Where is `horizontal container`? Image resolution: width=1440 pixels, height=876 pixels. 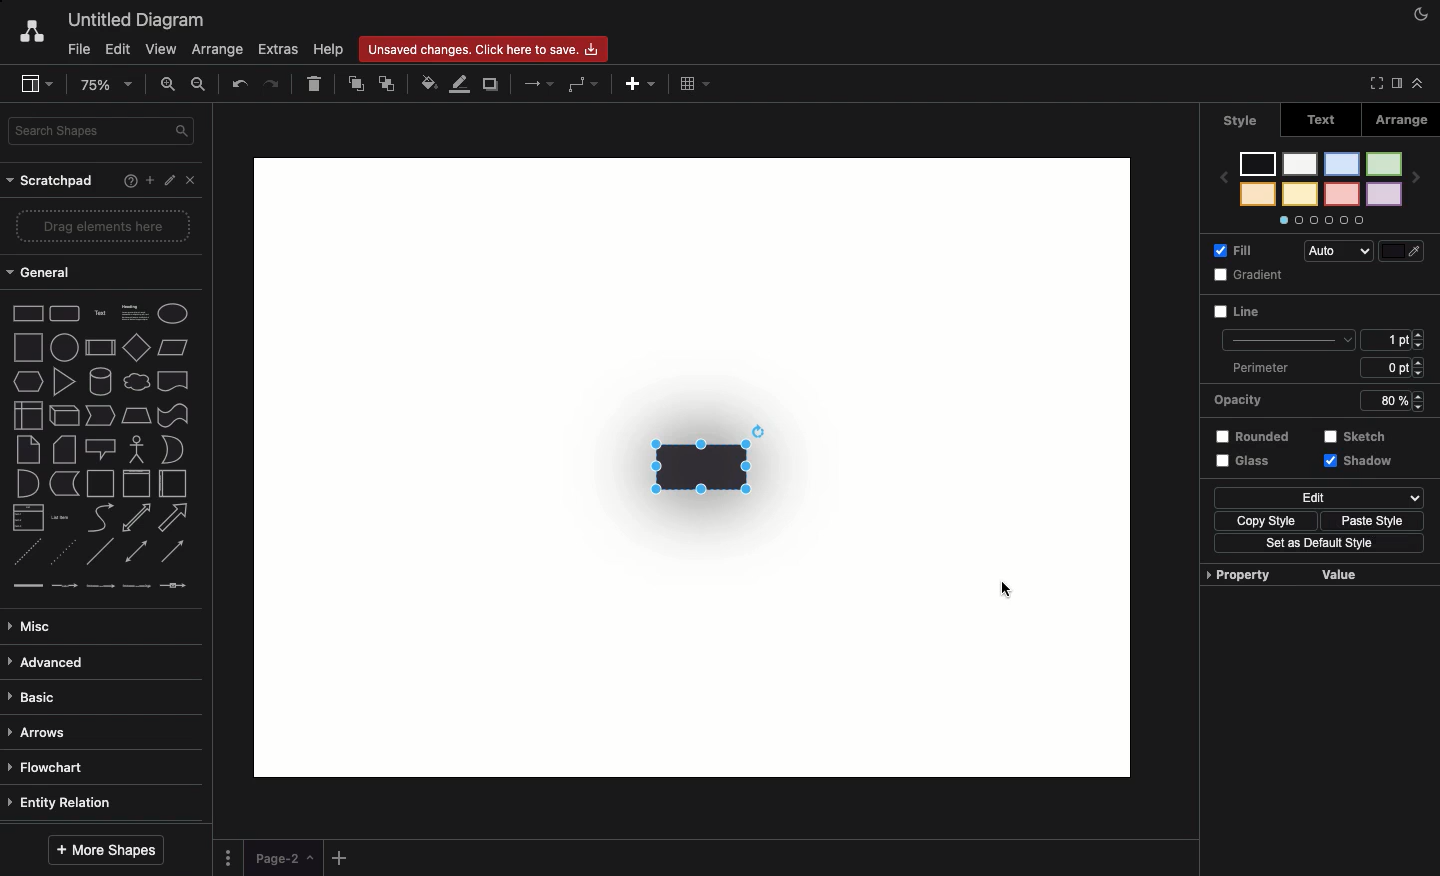 horizontal container is located at coordinates (177, 484).